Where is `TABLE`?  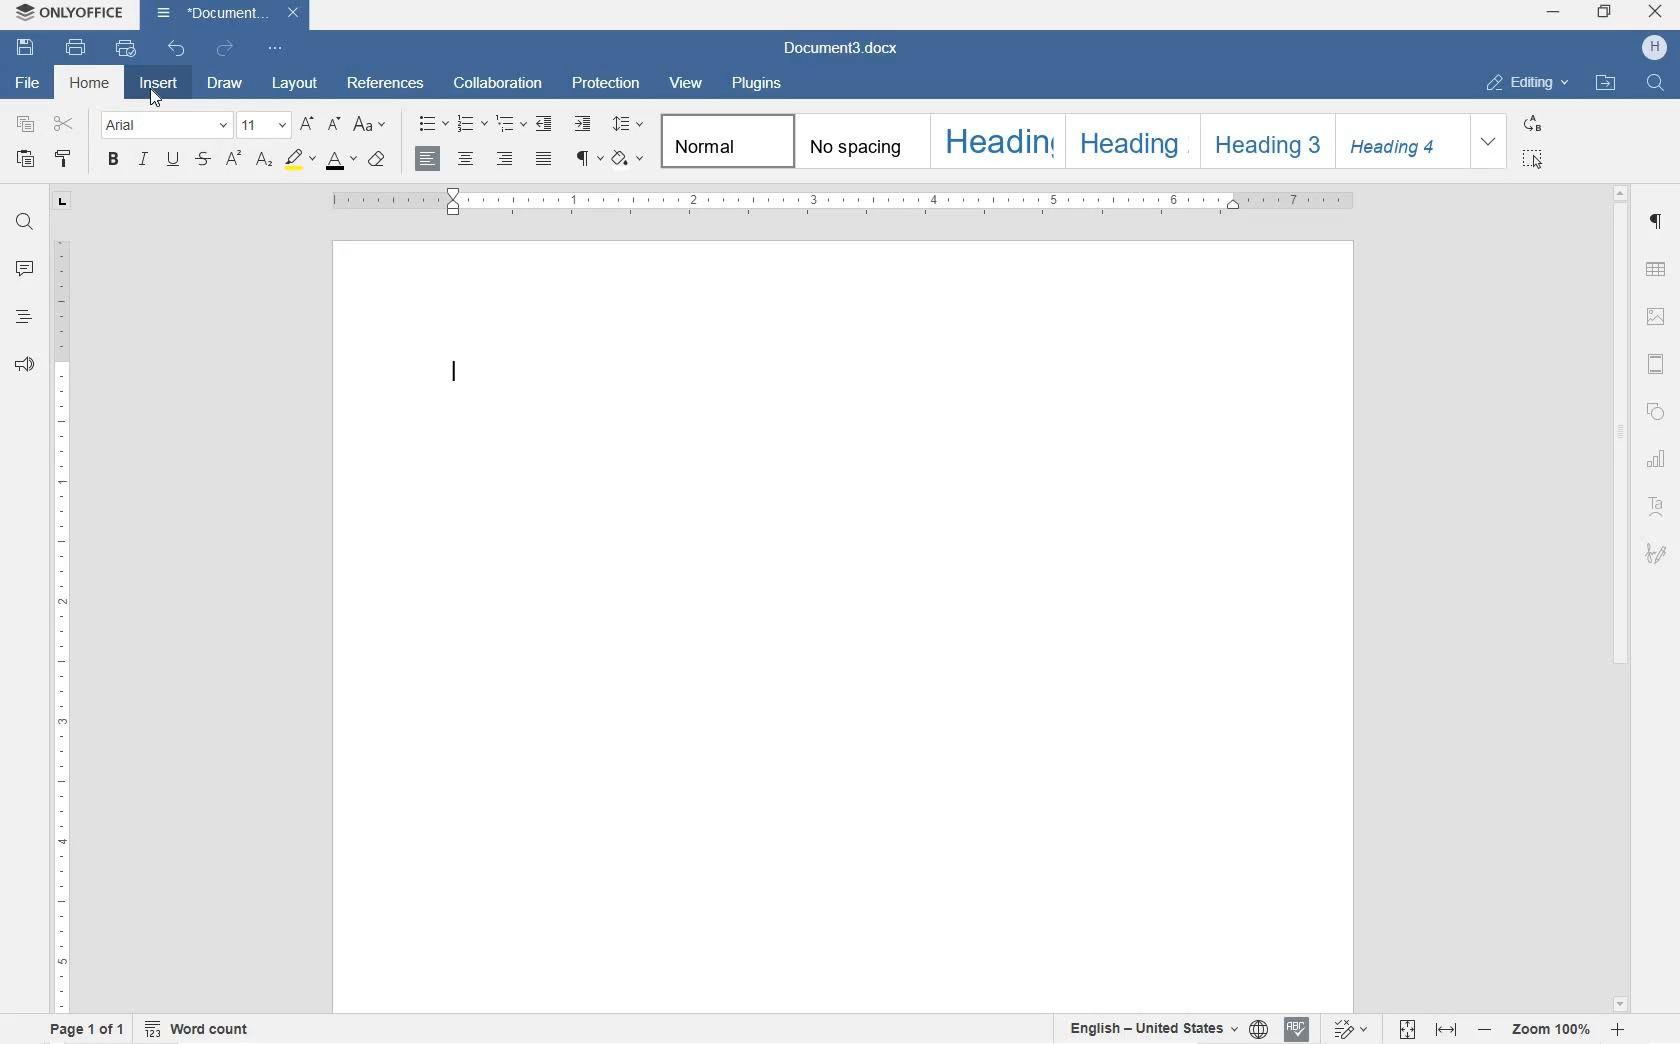 TABLE is located at coordinates (1655, 271).